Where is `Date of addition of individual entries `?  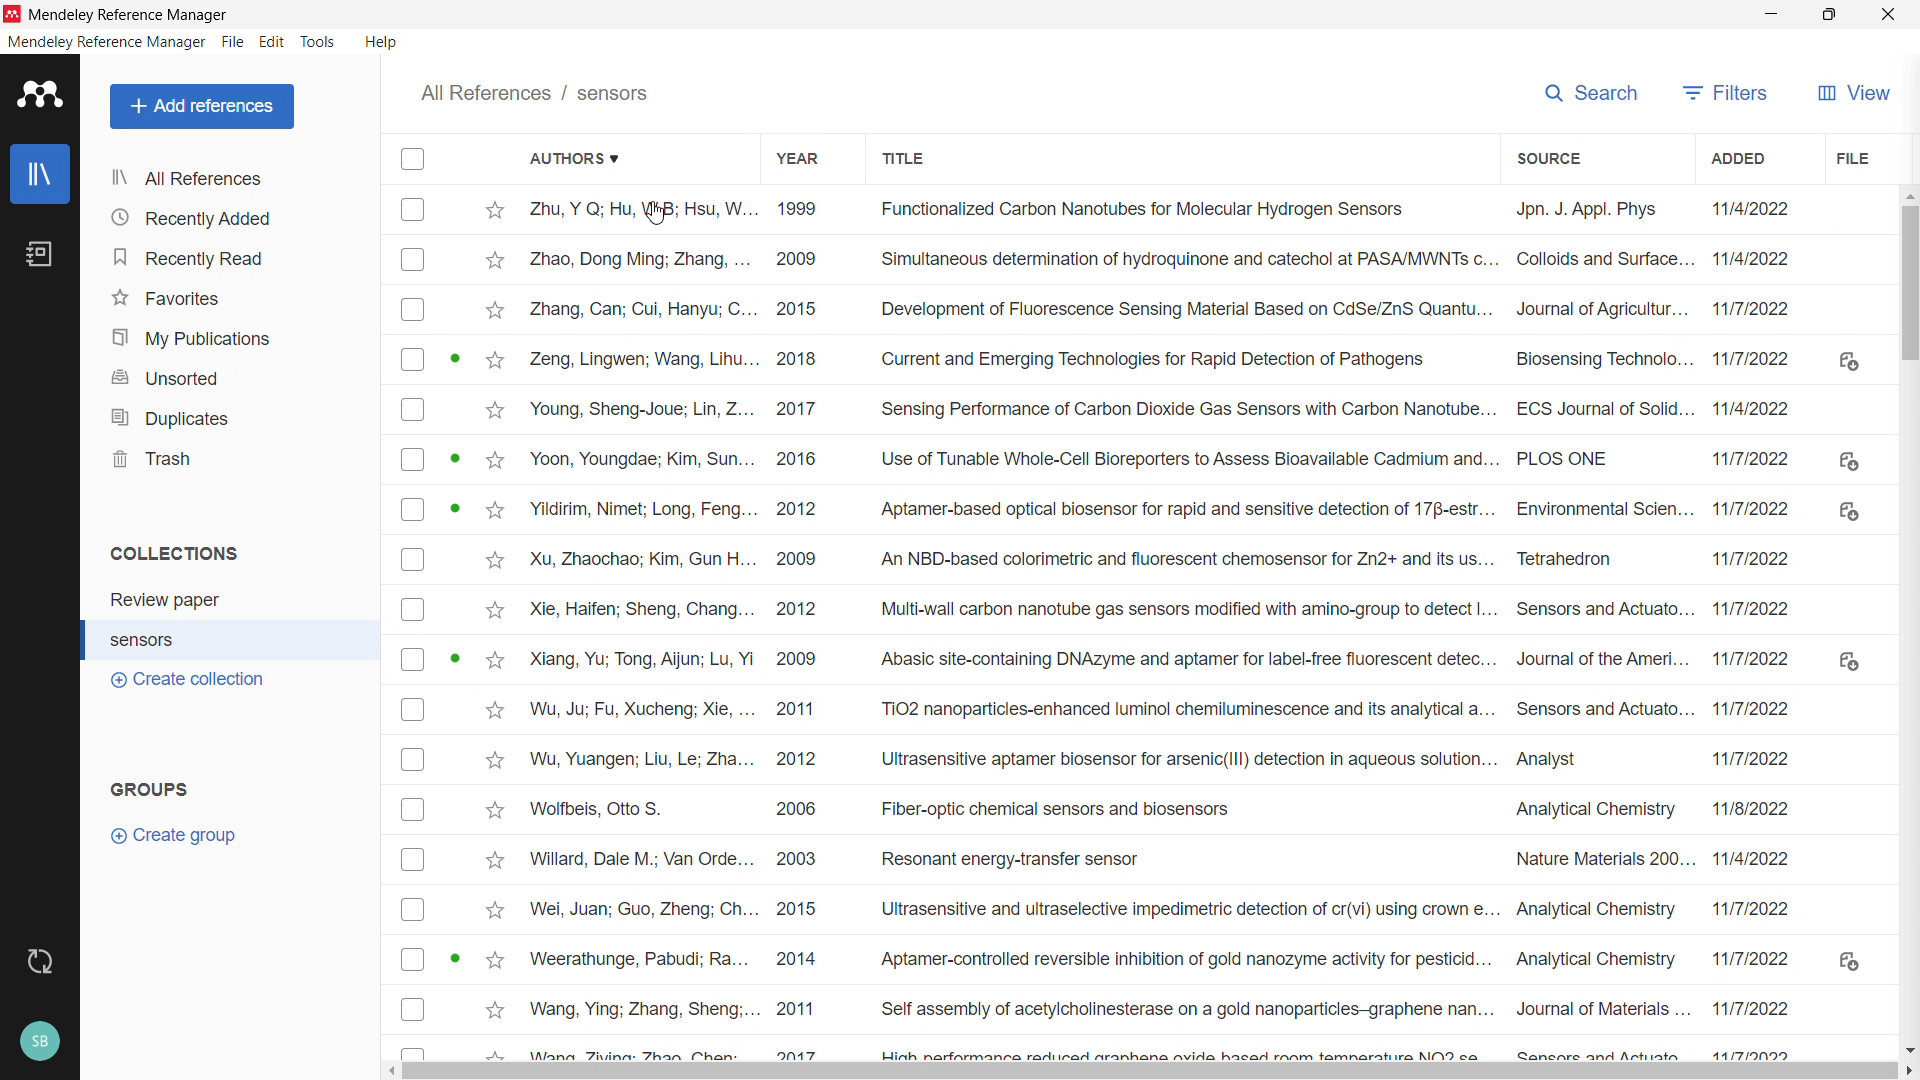 Date of addition of individual entries  is located at coordinates (1755, 625).